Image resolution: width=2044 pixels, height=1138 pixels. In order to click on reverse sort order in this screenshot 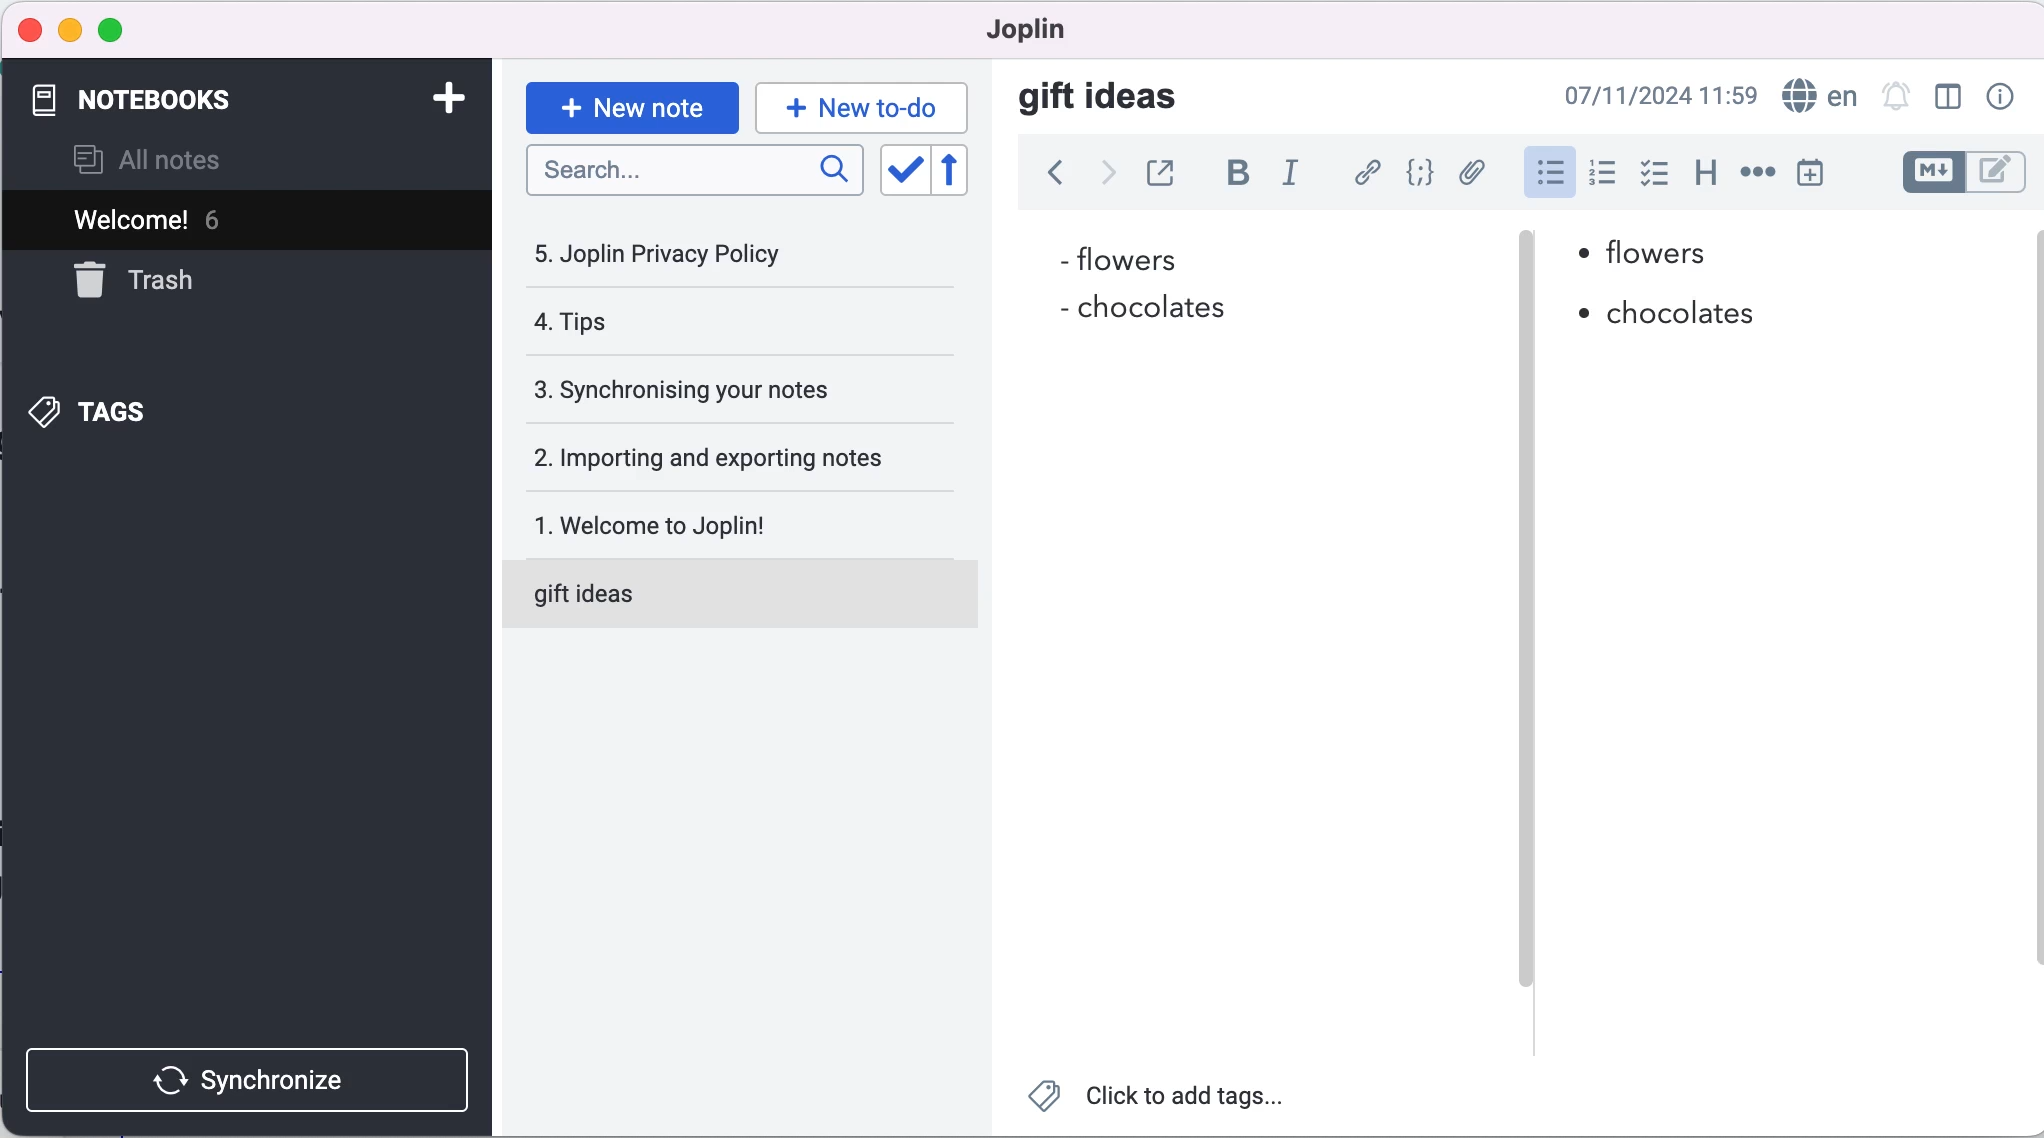, I will do `click(956, 171)`.